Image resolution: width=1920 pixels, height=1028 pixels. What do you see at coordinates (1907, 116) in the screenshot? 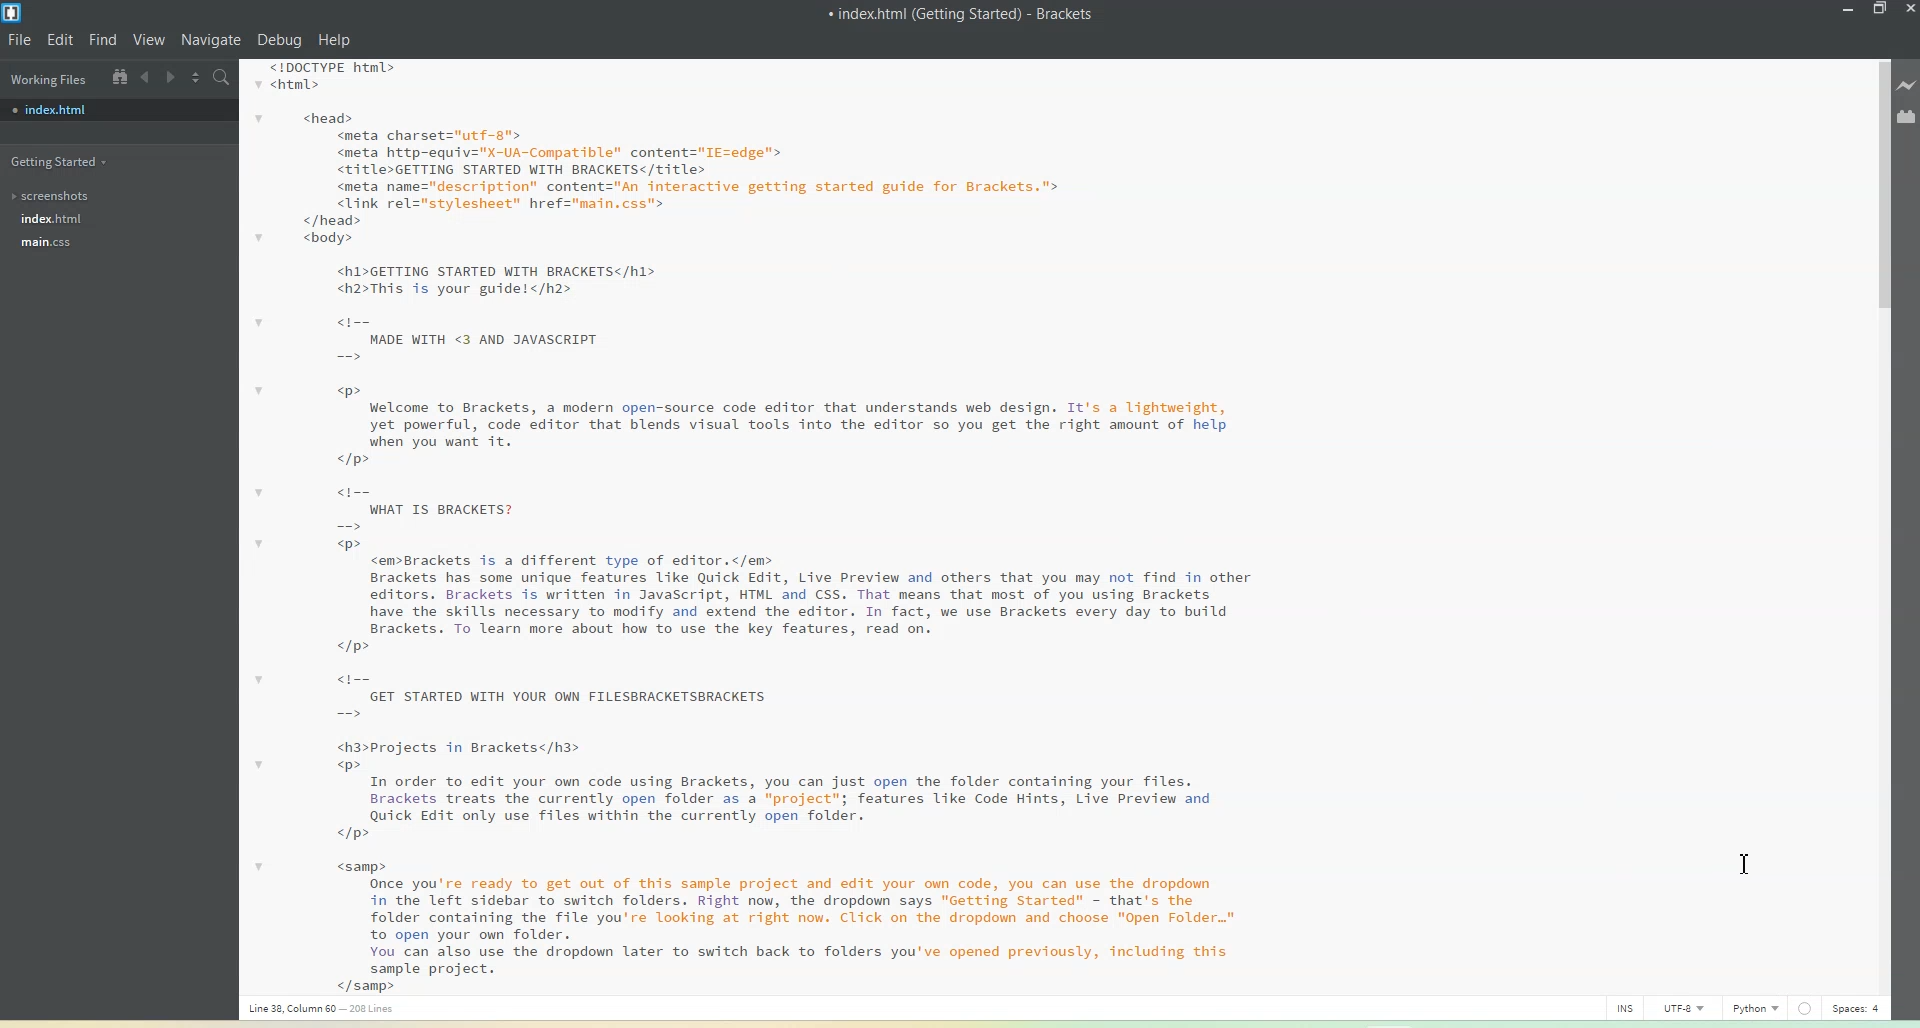
I see `Extensions manager` at bounding box center [1907, 116].